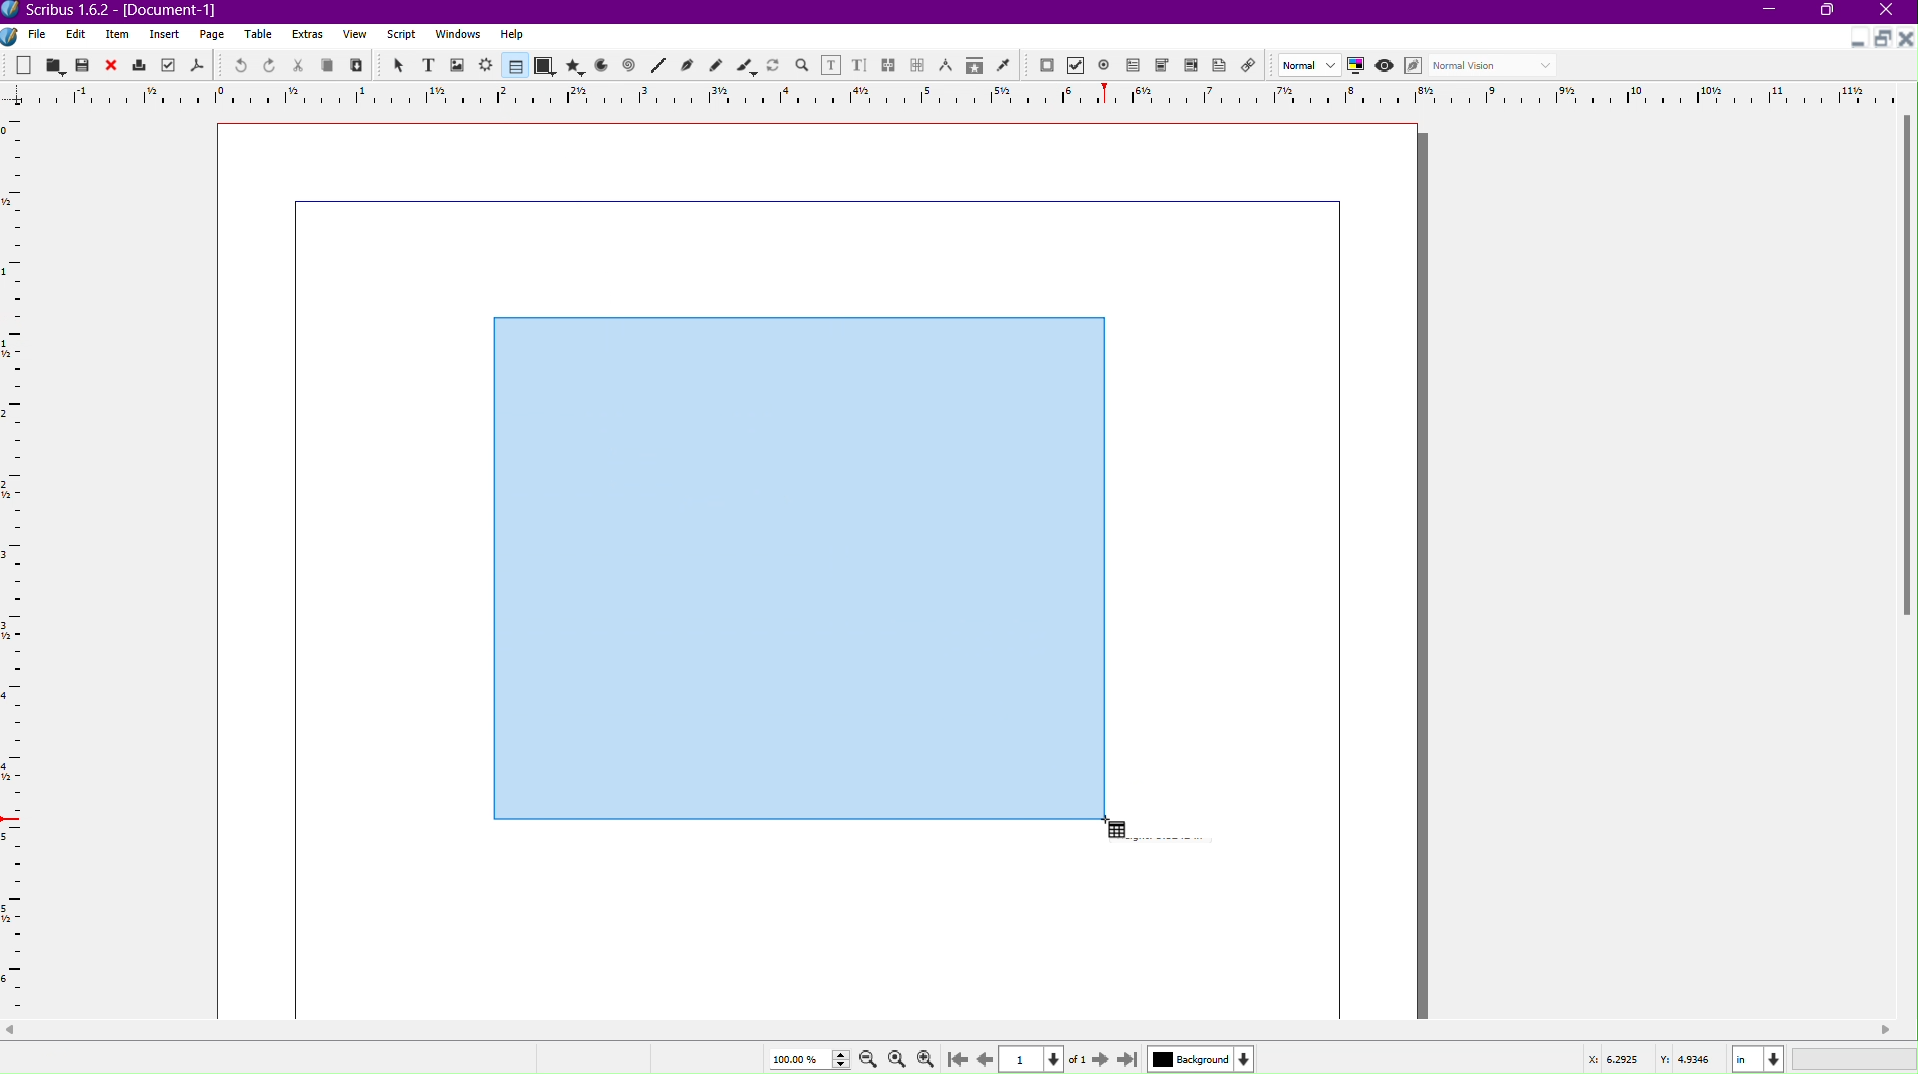 This screenshot has width=1918, height=1074. What do you see at coordinates (1003, 65) in the screenshot?
I see `Eye Dropper` at bounding box center [1003, 65].